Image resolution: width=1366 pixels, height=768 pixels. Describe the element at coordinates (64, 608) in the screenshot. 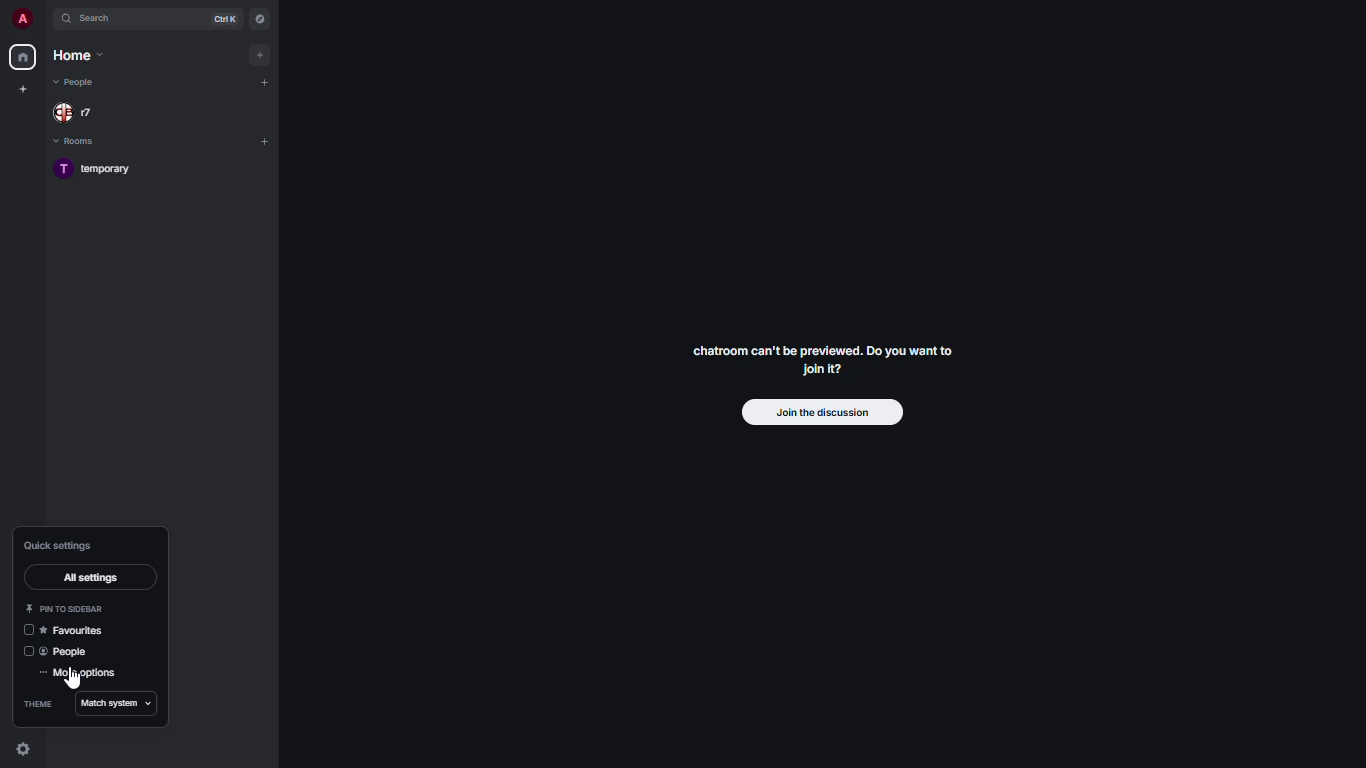

I see `pin to sidebar` at that location.